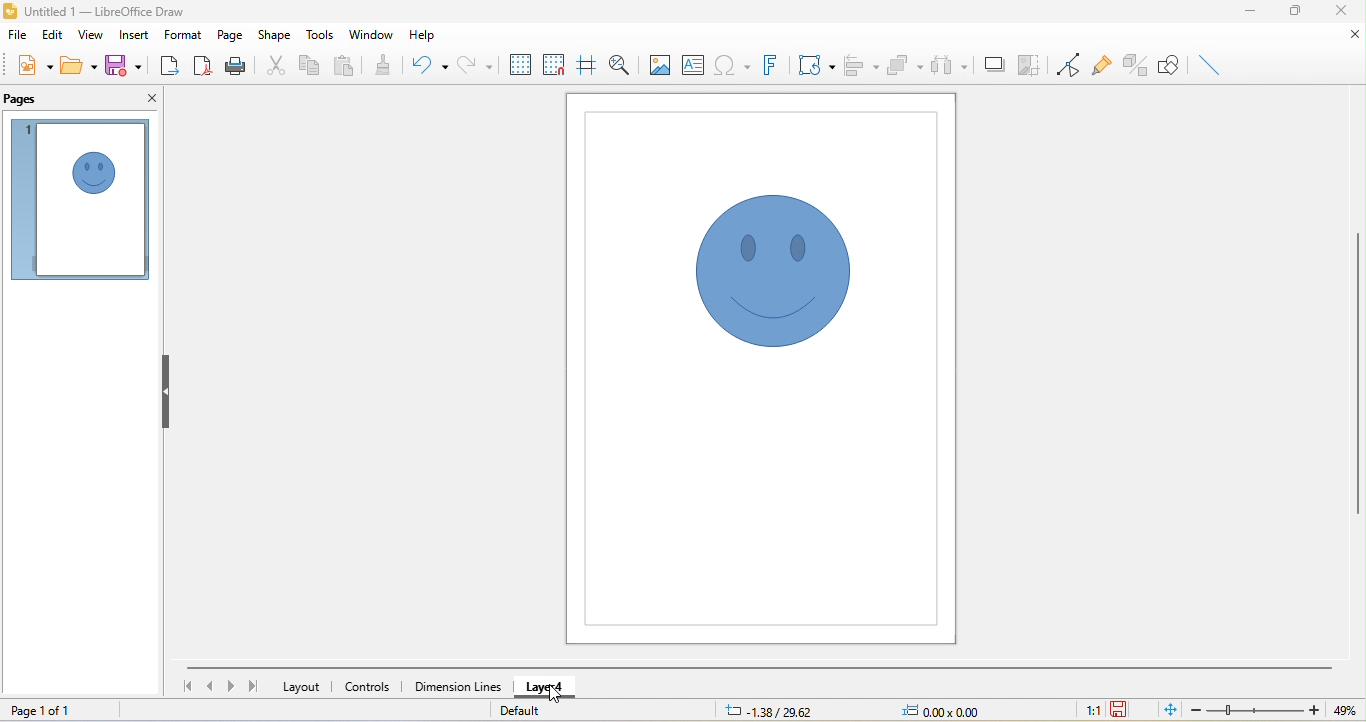  I want to click on shape, so click(274, 37).